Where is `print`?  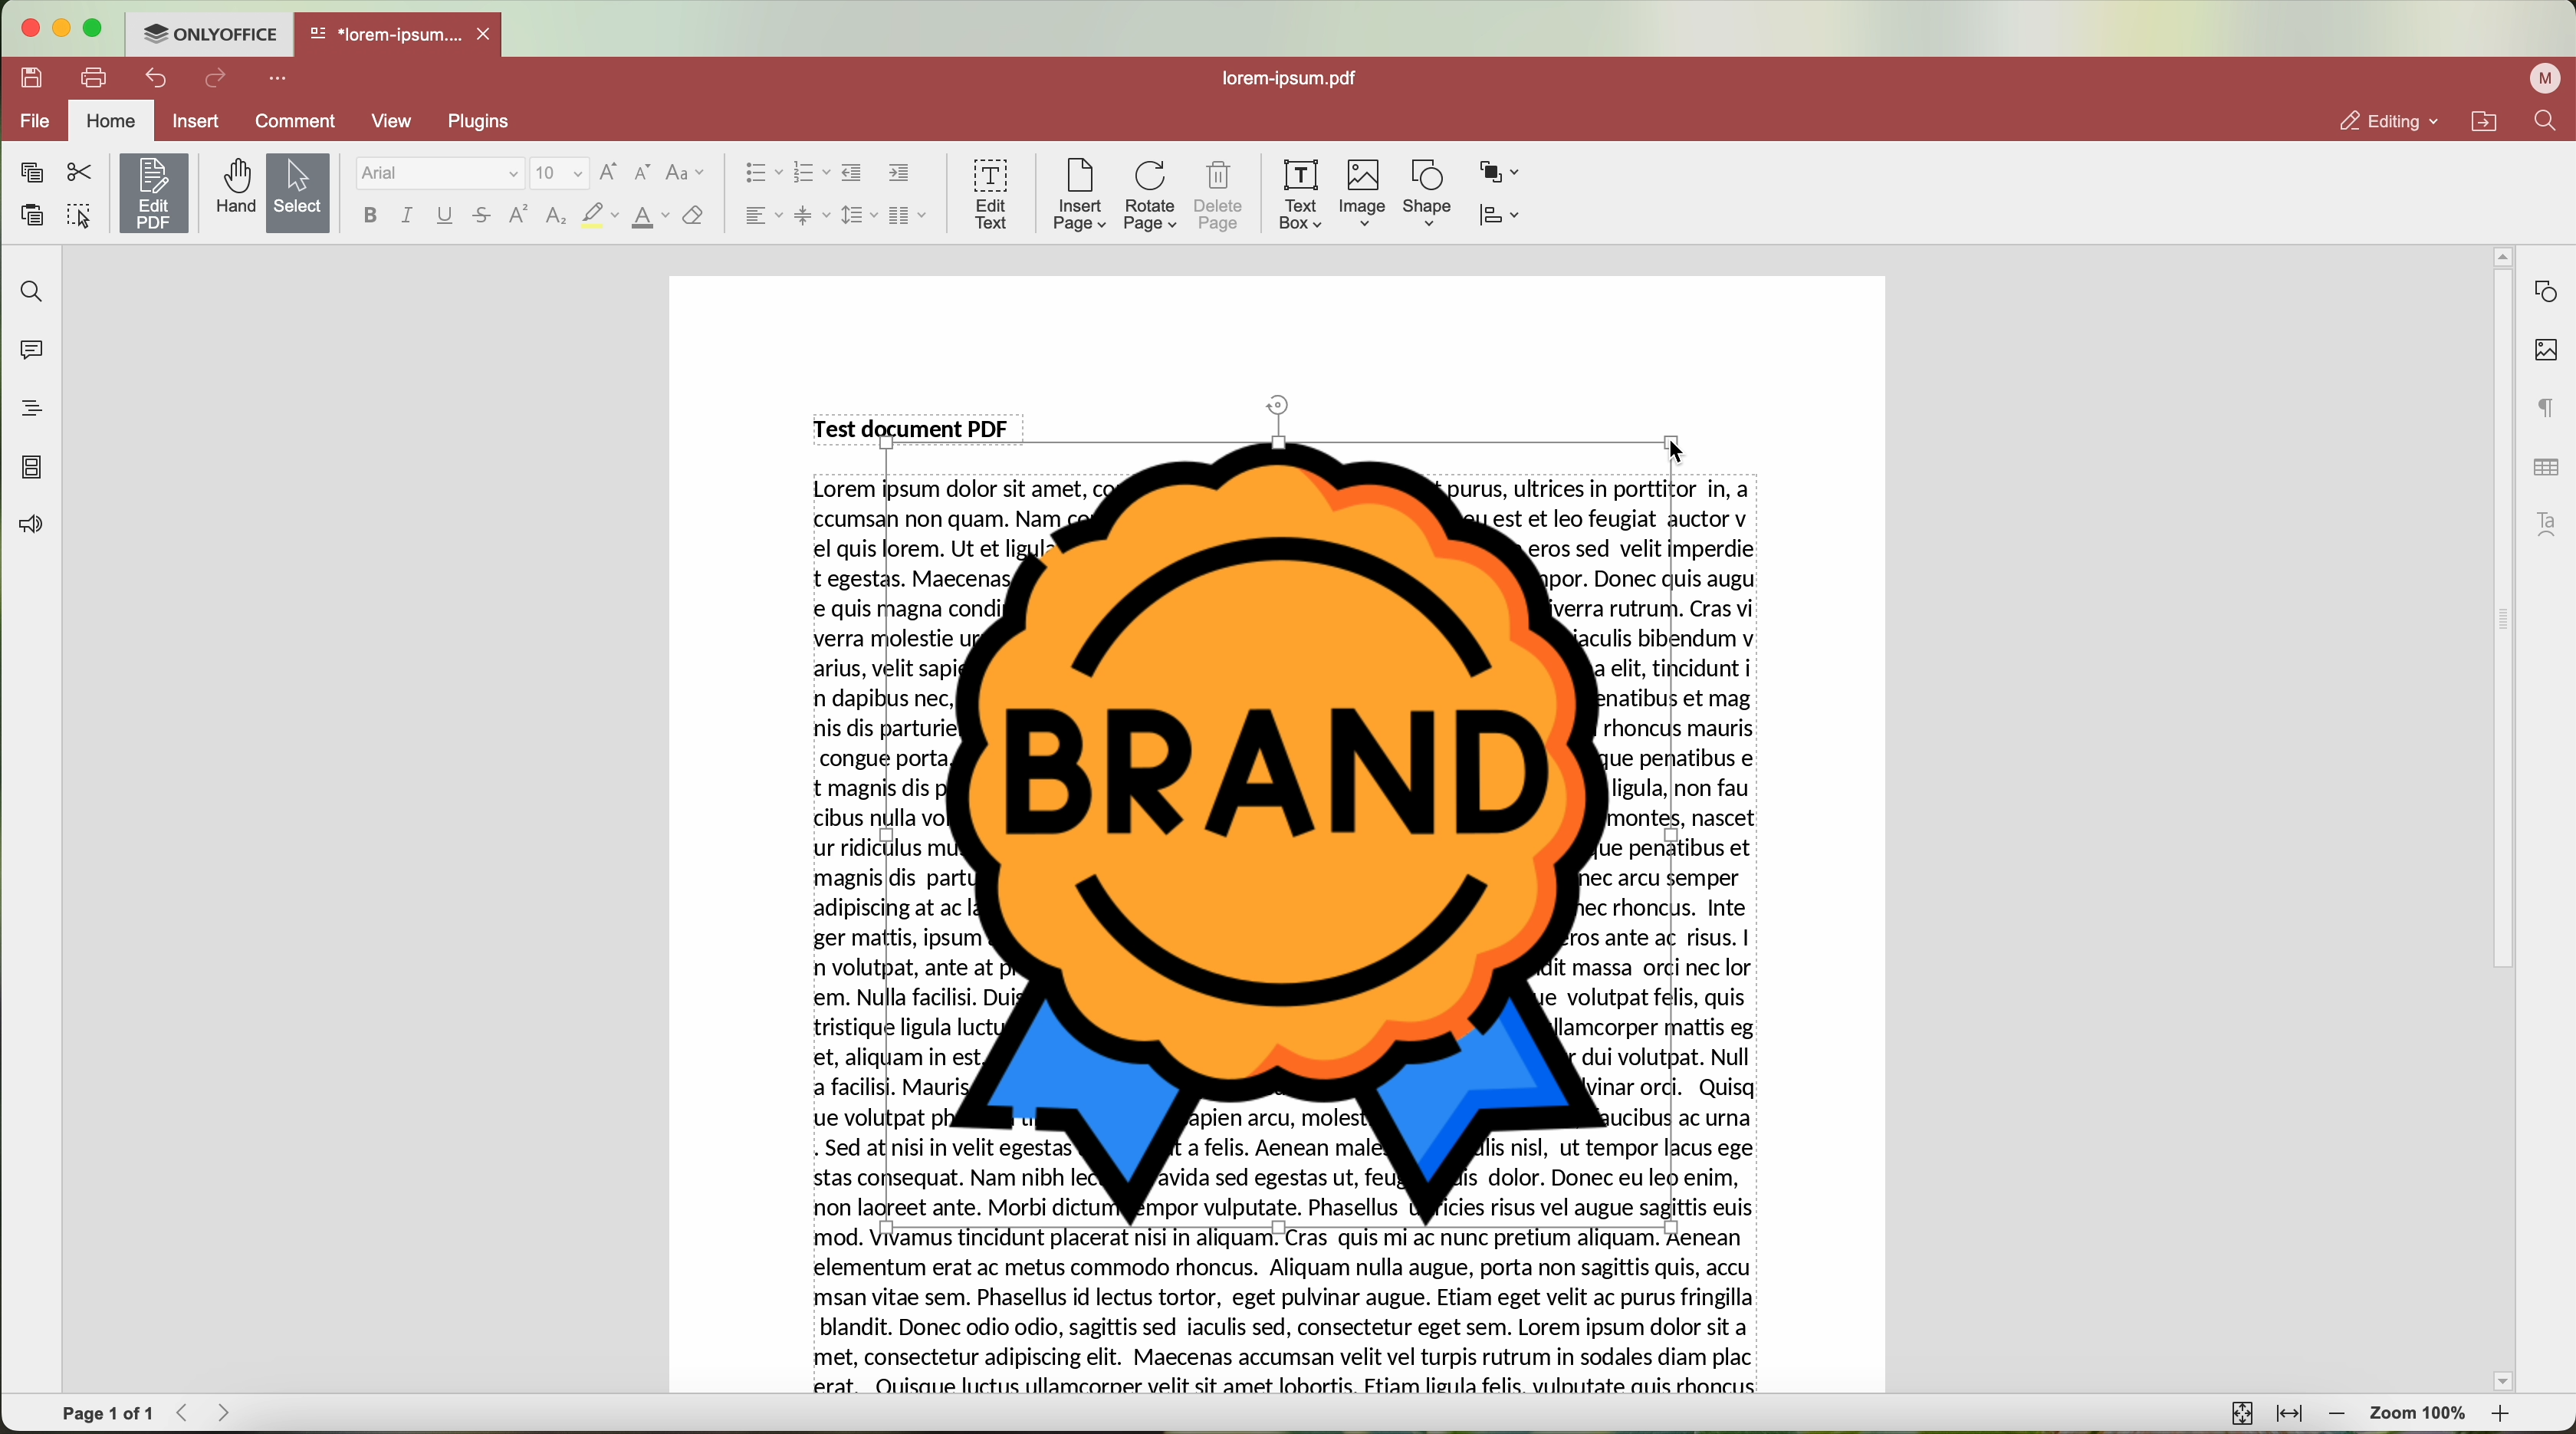
print is located at coordinates (95, 76).